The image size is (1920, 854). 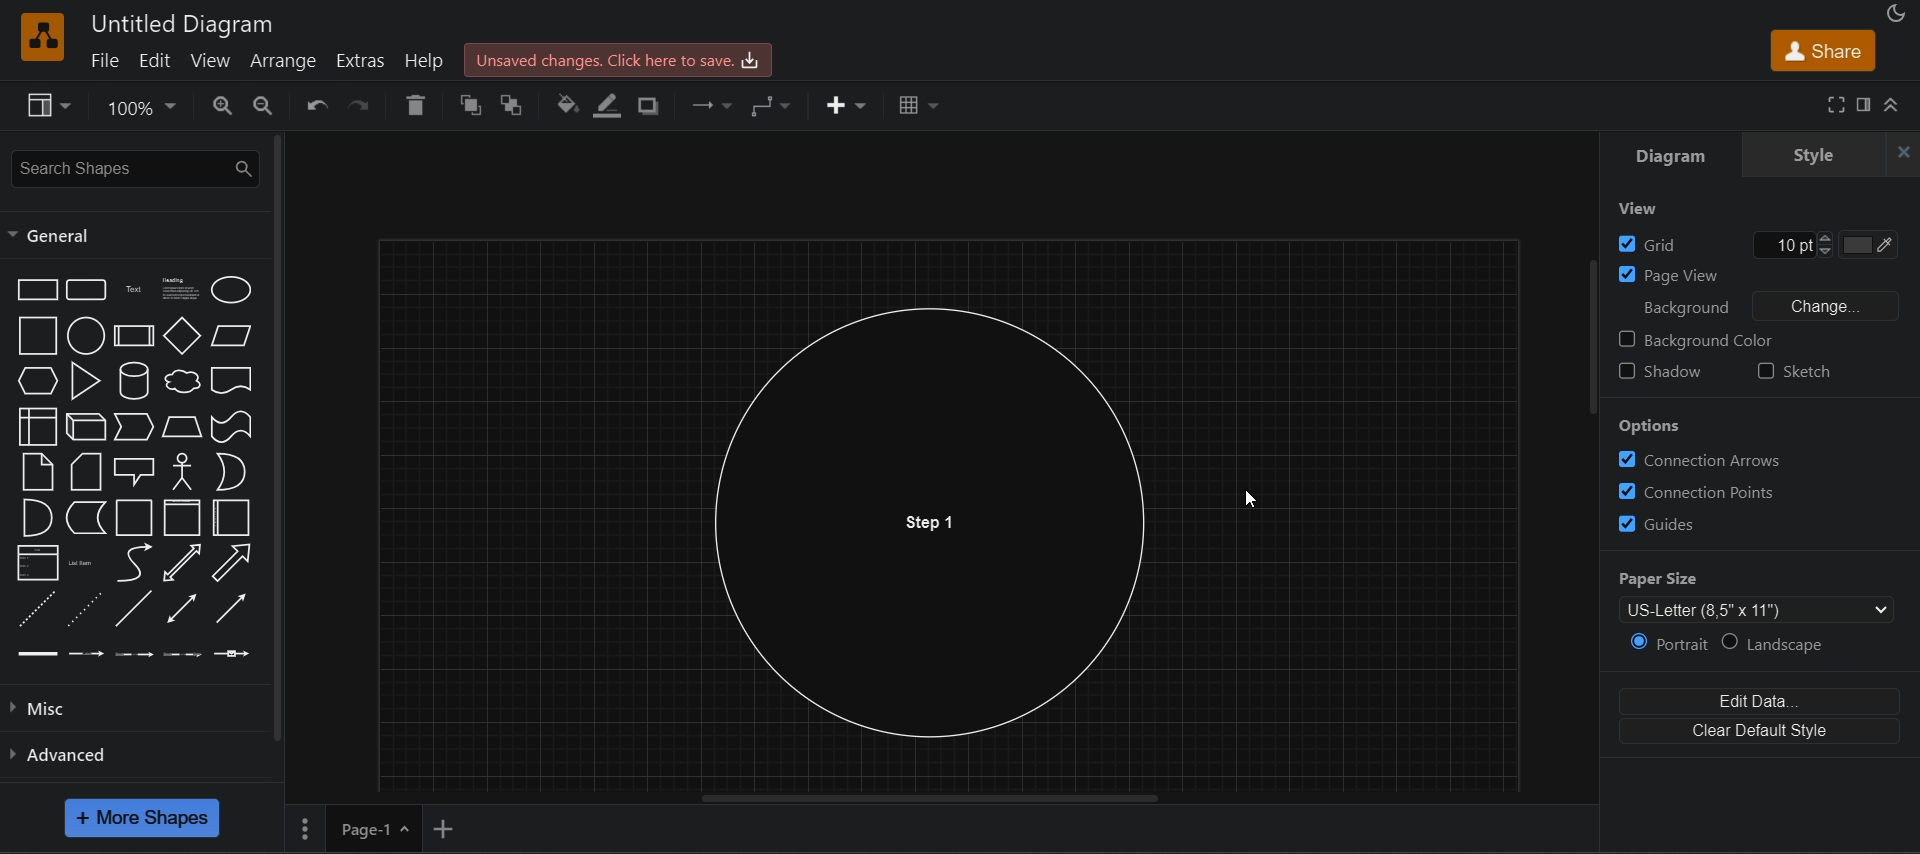 What do you see at coordinates (260, 108) in the screenshot?
I see `zoom in` at bounding box center [260, 108].